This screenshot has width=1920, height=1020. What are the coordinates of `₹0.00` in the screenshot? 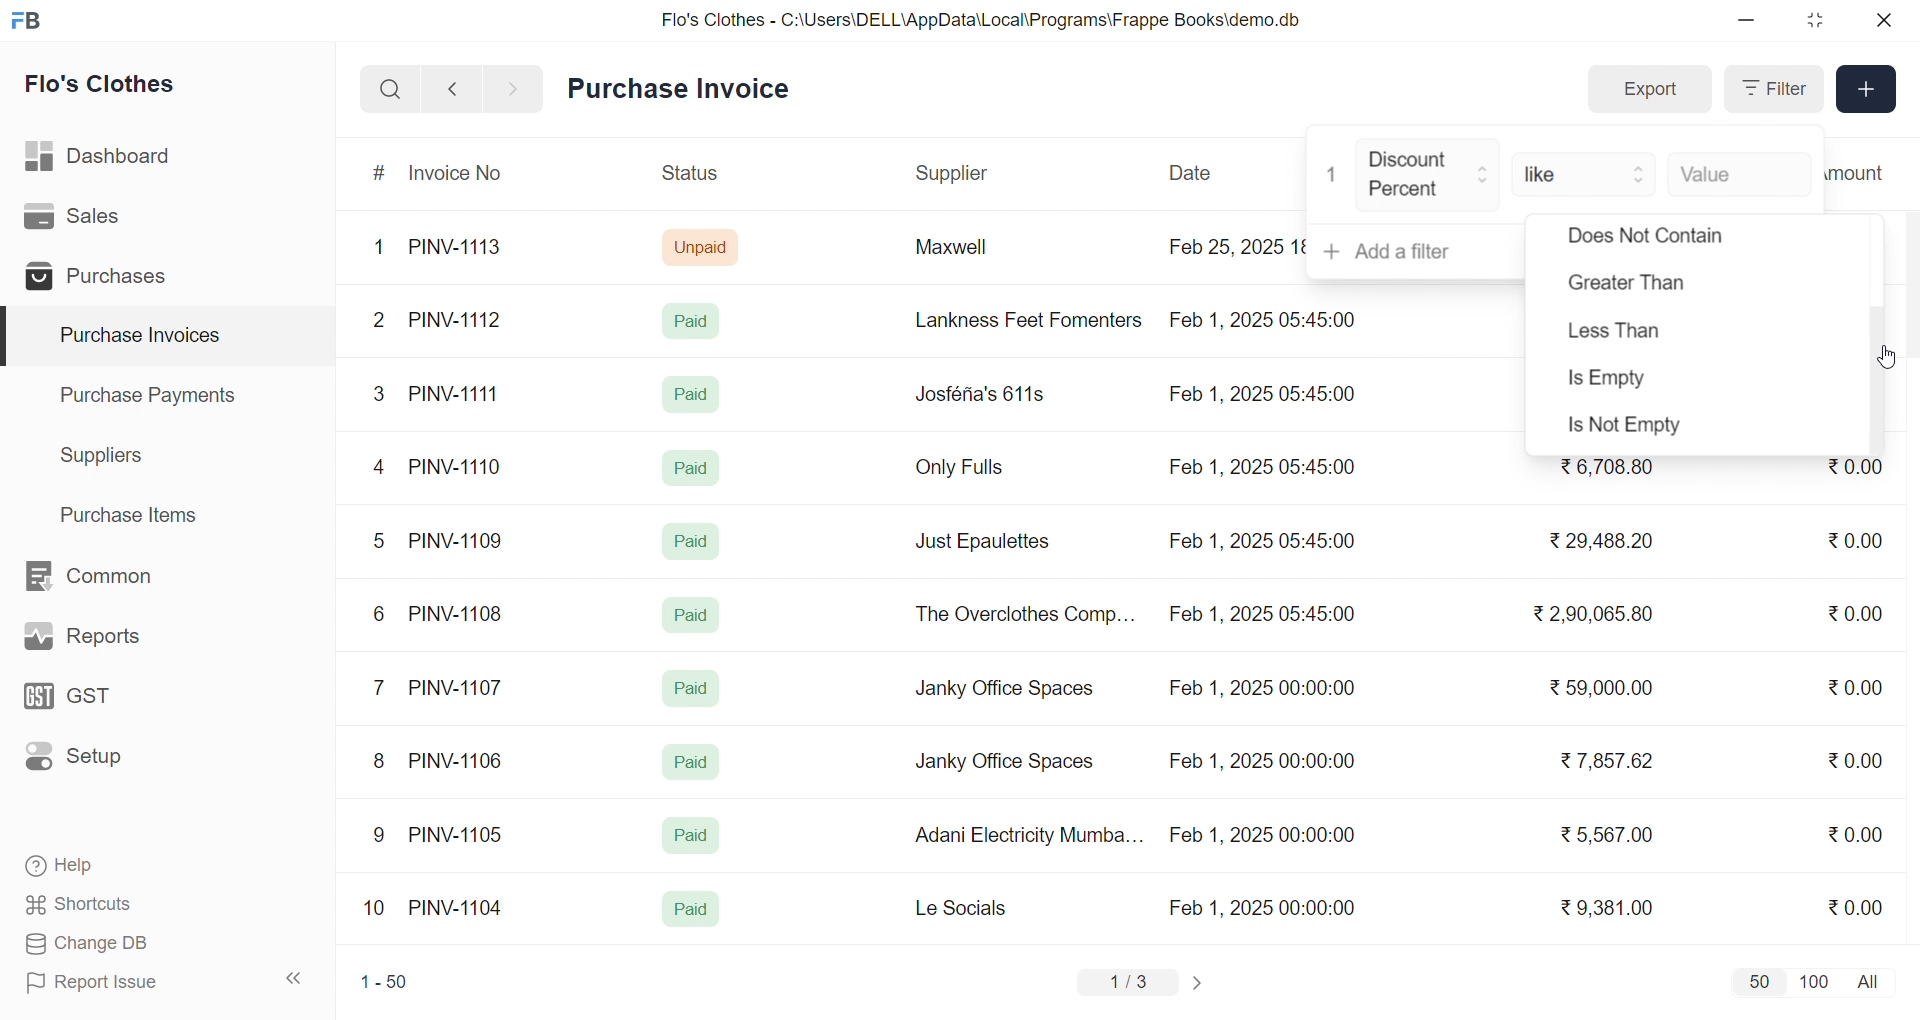 It's located at (1855, 906).